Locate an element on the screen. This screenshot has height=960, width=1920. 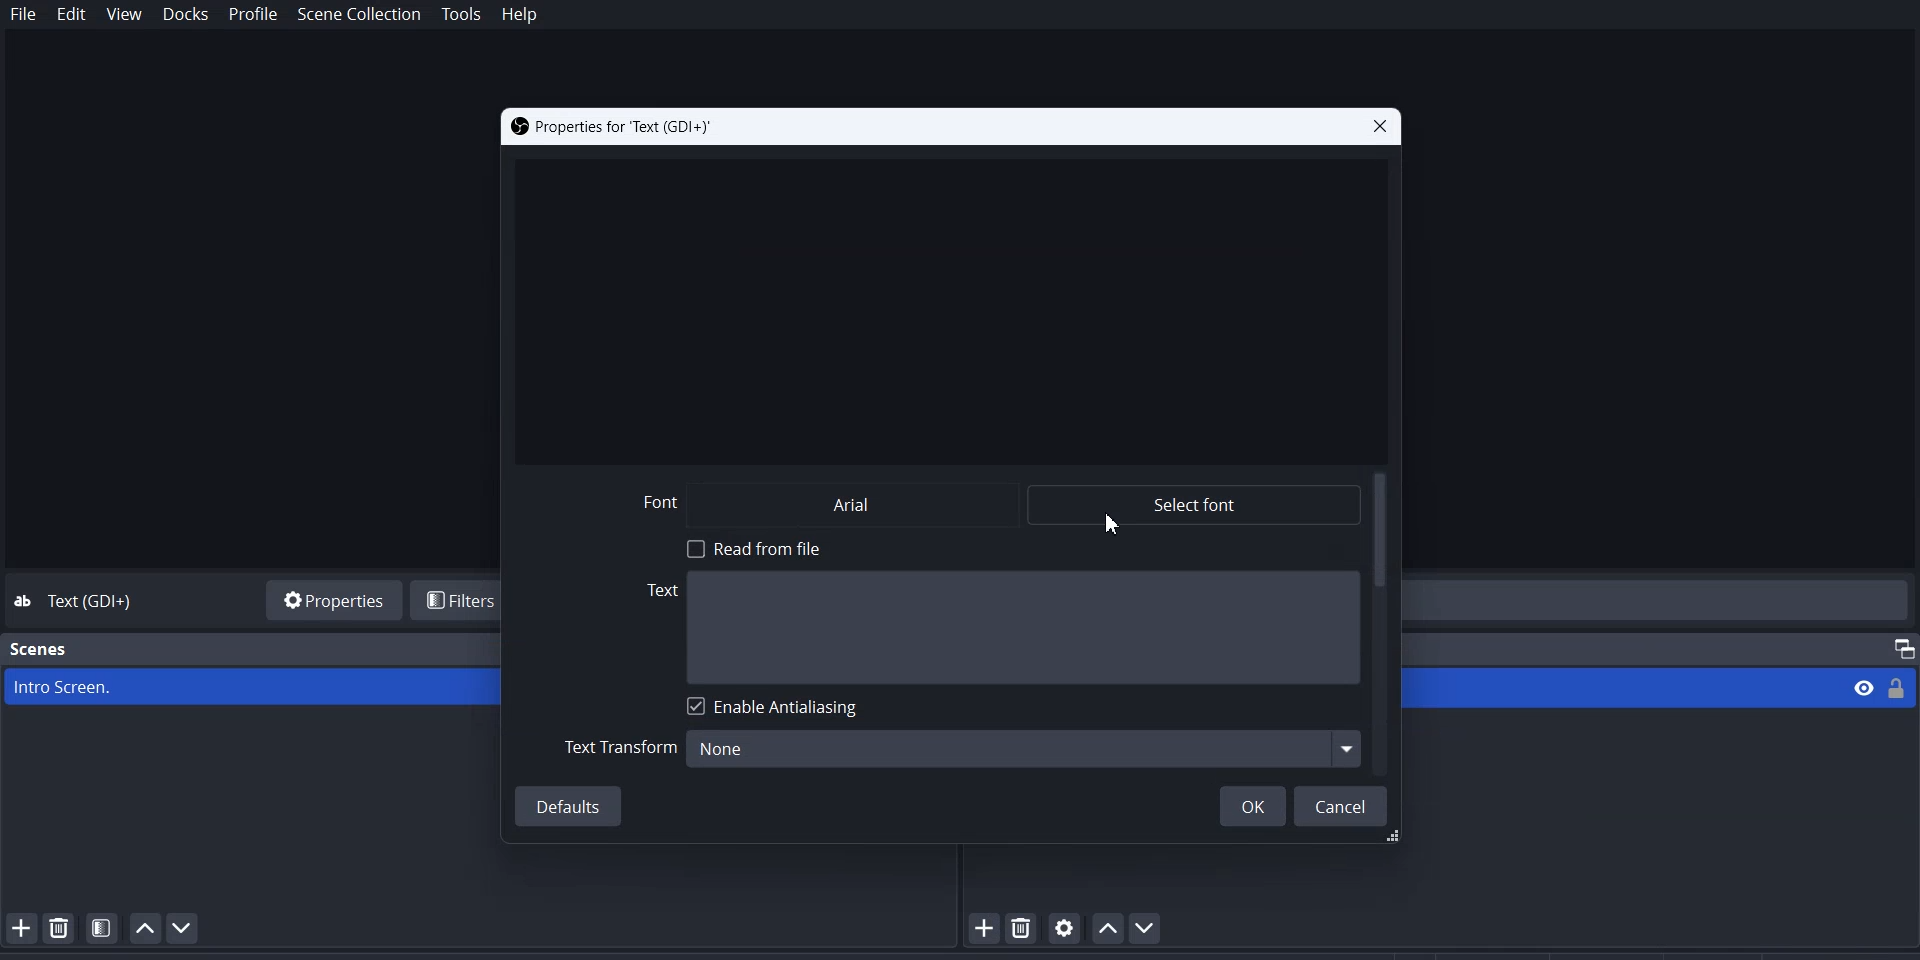
Text(GDI+) is located at coordinates (96, 602).